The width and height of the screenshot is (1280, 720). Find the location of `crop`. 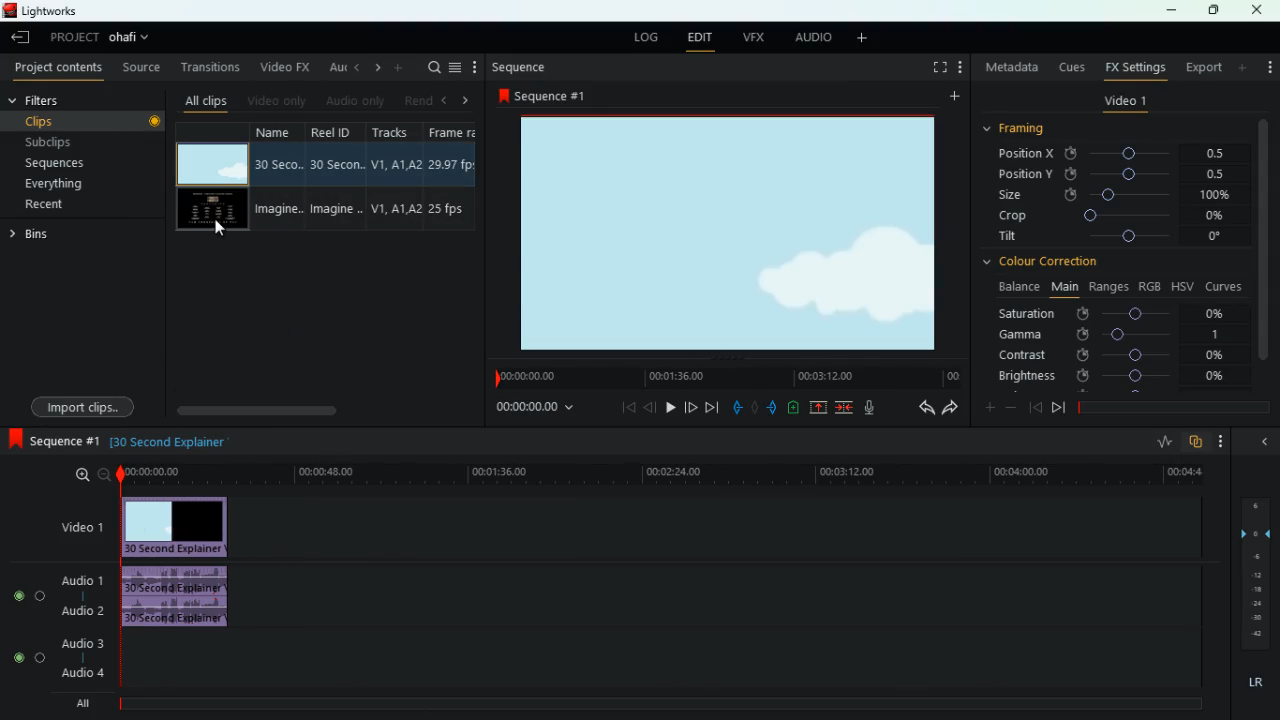

crop is located at coordinates (1114, 217).